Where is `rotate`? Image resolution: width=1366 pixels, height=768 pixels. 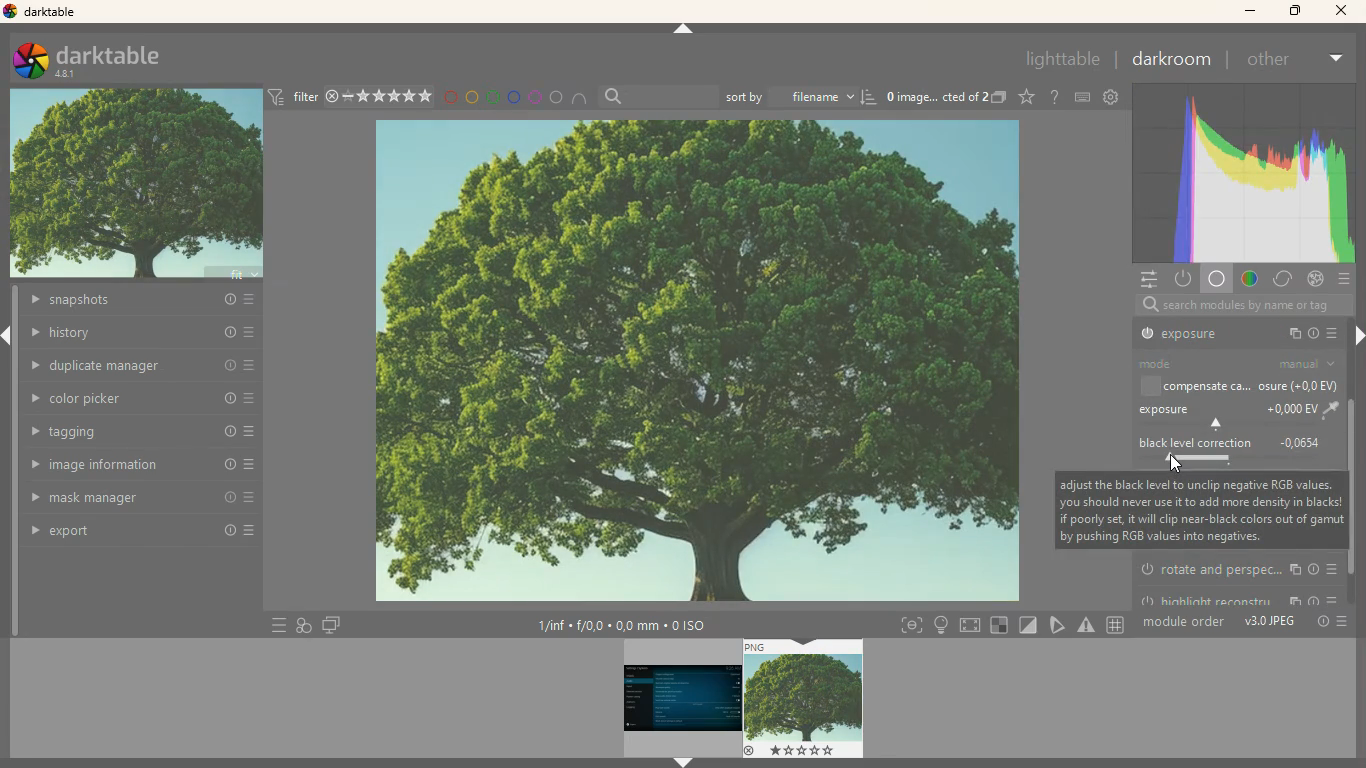 rotate is located at coordinates (1240, 570).